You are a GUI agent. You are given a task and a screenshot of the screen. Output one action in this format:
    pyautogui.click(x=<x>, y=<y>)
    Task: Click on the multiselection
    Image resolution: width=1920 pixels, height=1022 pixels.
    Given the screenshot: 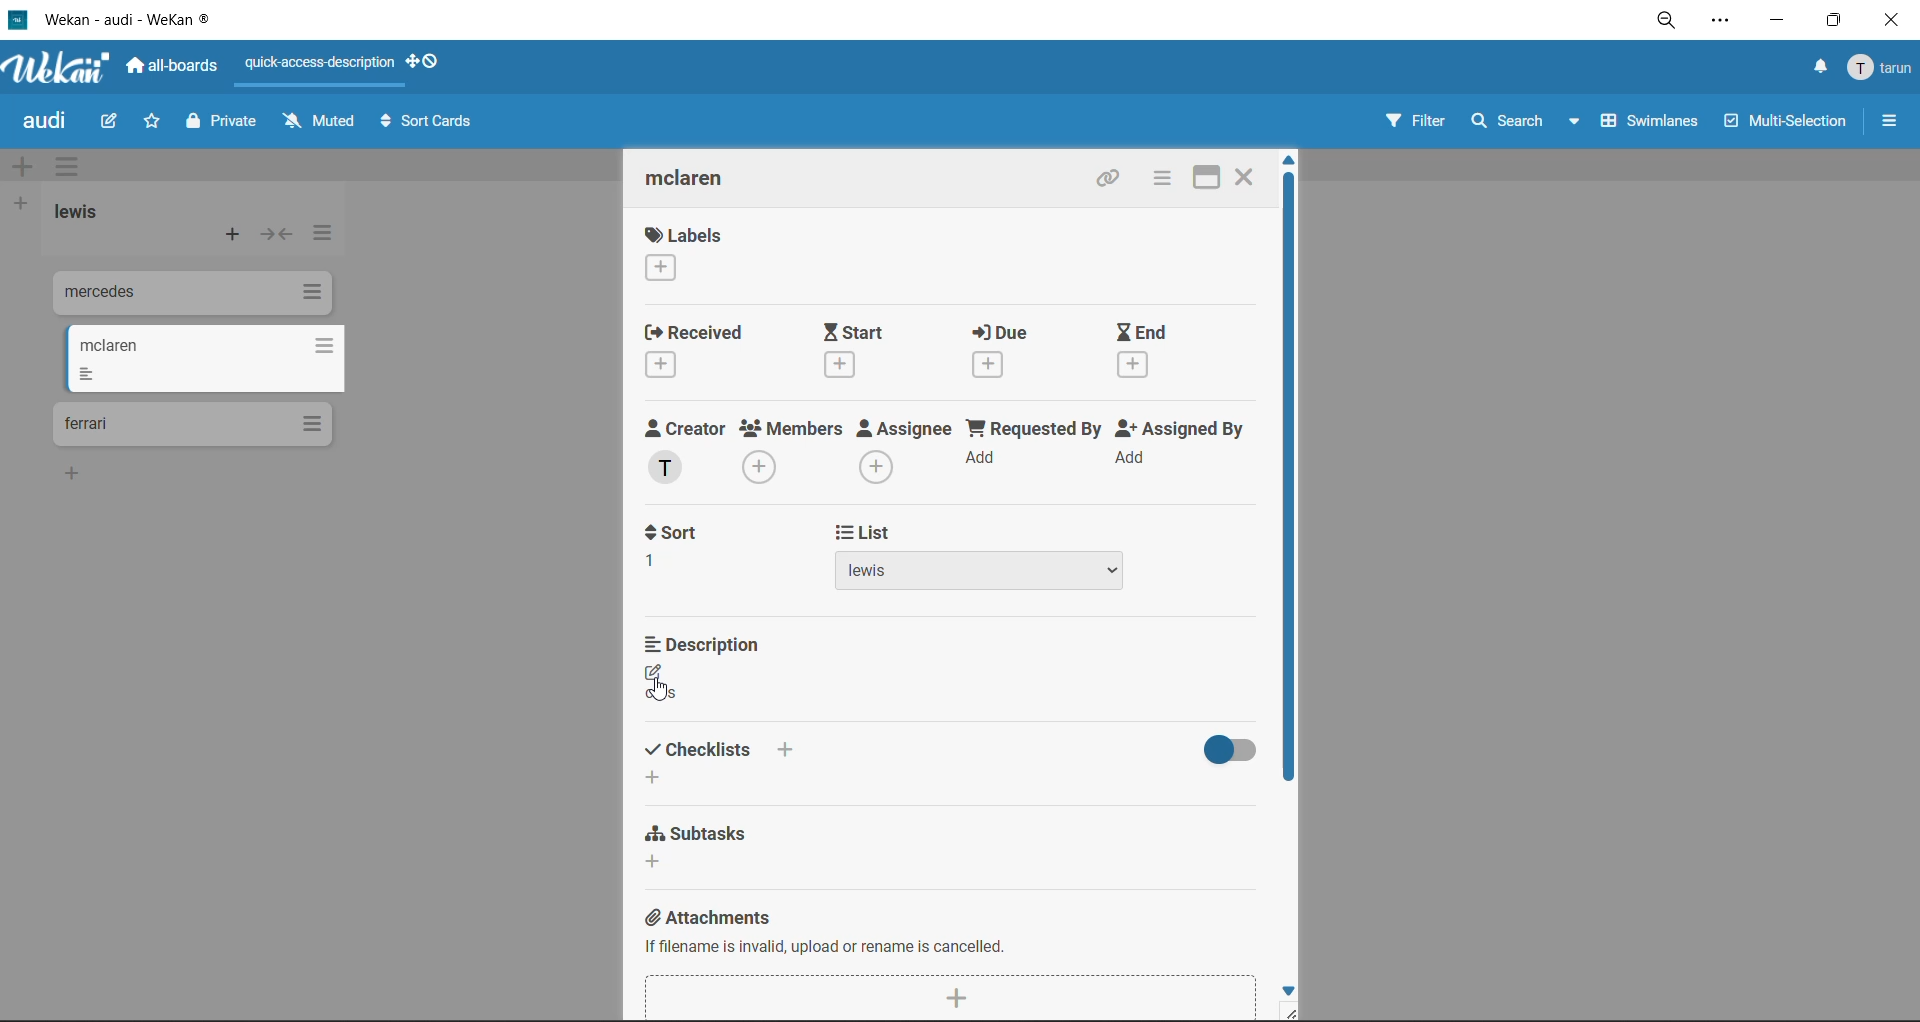 What is the action you would take?
    pyautogui.click(x=1782, y=123)
    